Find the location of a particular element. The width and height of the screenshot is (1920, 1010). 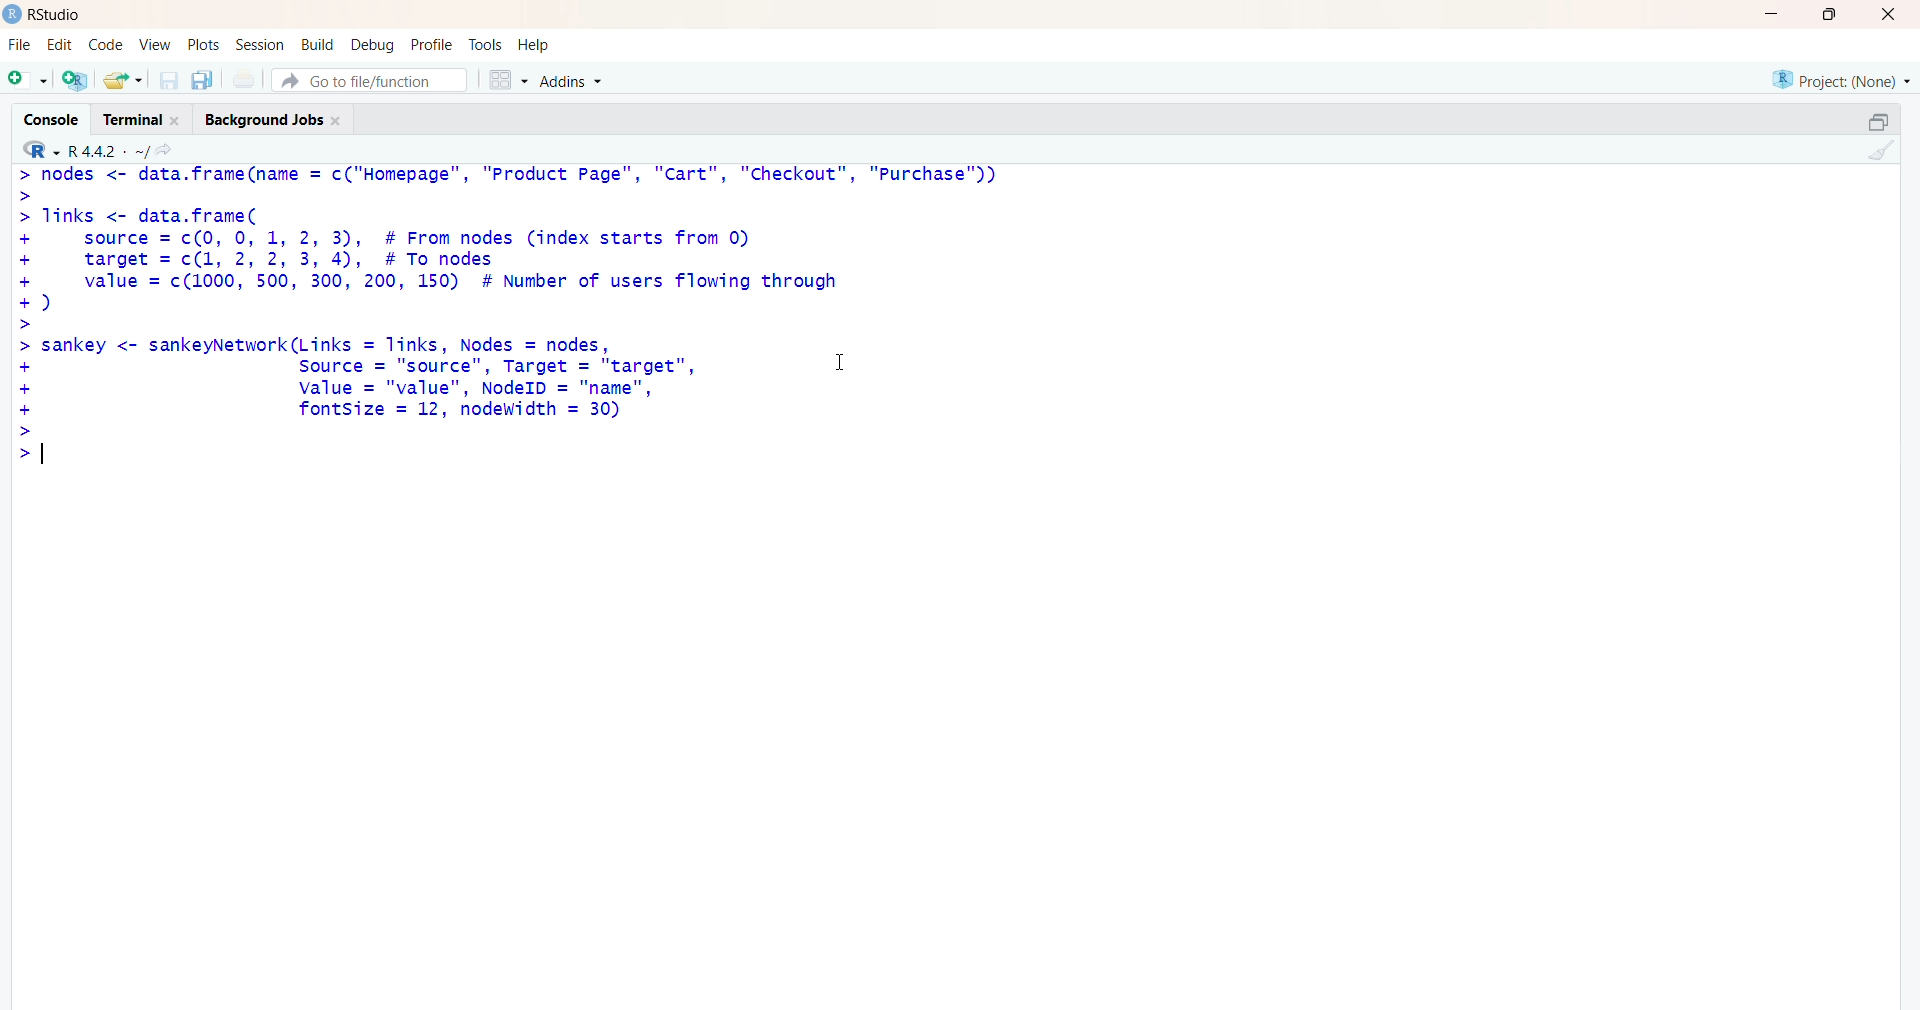

background jobs is located at coordinates (278, 122).